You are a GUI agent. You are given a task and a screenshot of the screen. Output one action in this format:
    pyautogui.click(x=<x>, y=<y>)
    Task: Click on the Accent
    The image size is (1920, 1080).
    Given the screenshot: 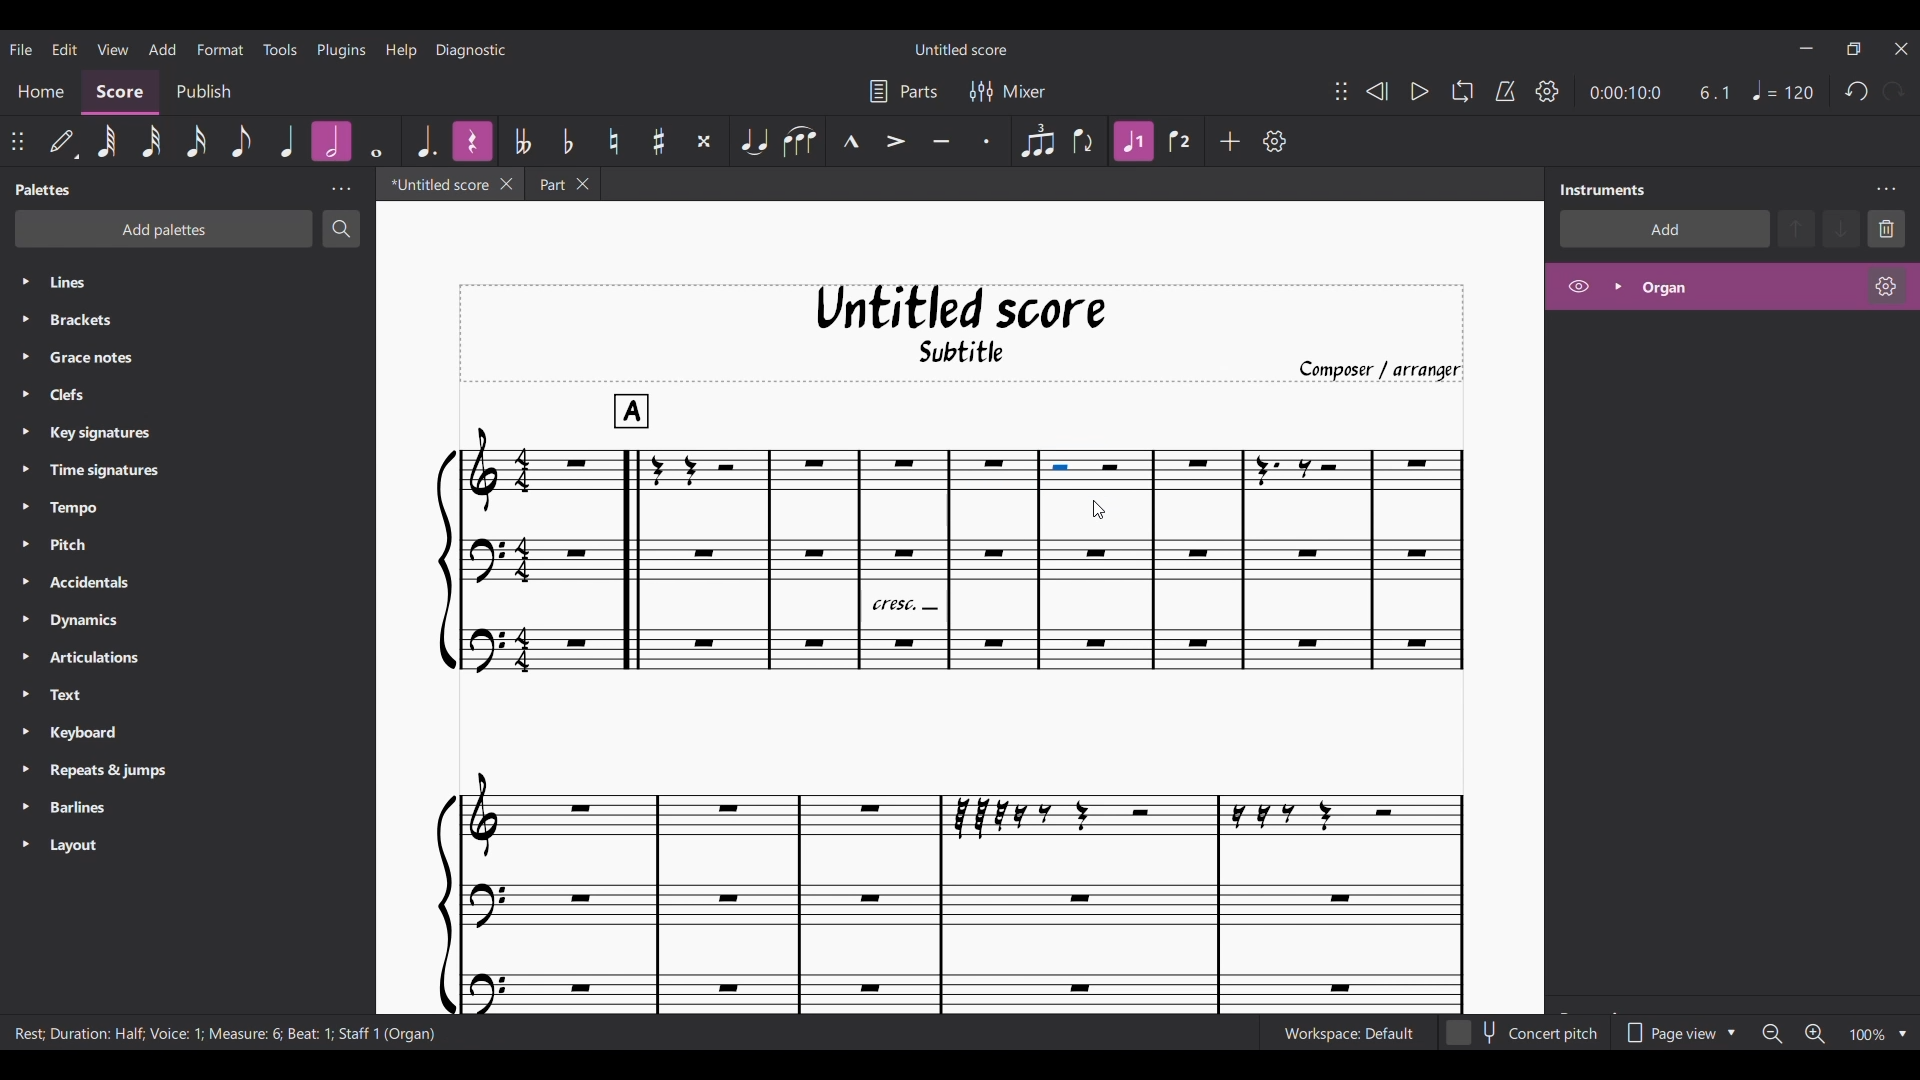 What is the action you would take?
    pyautogui.click(x=896, y=142)
    